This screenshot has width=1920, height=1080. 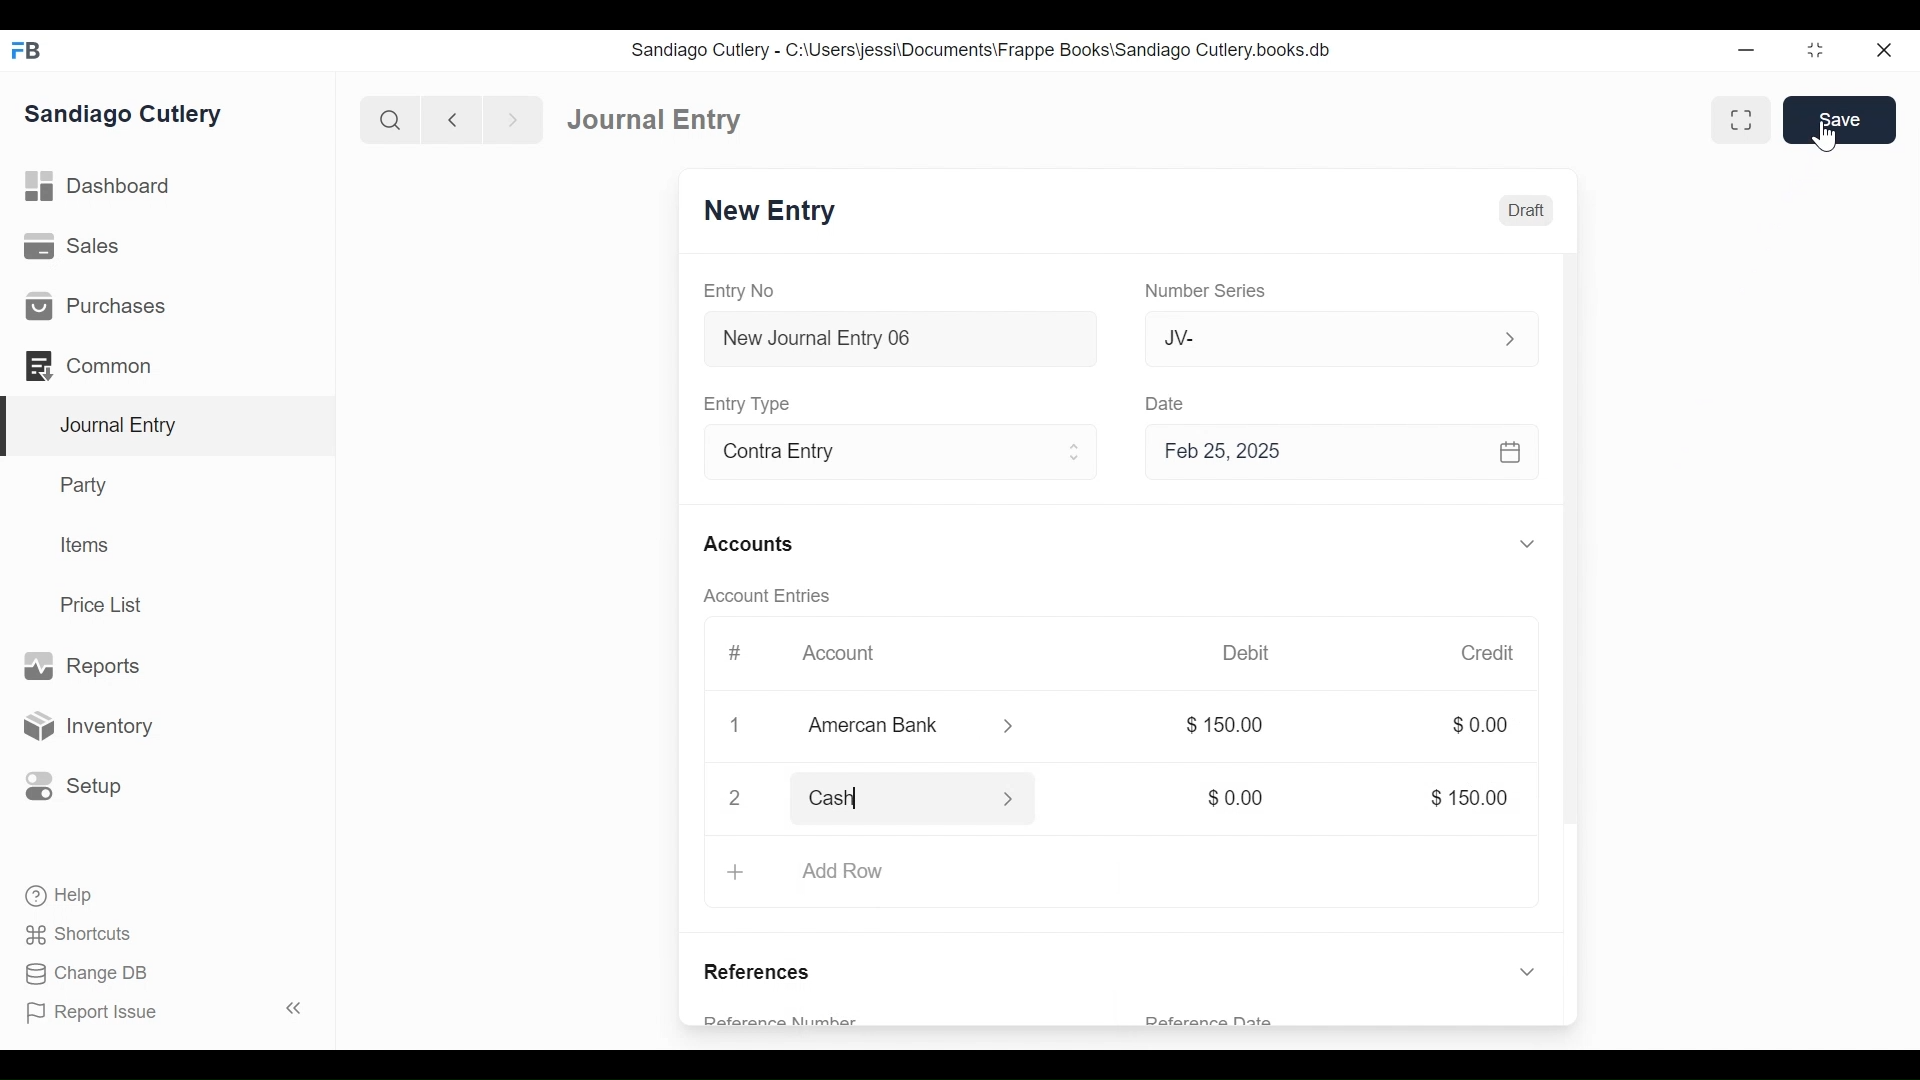 I want to click on close, so click(x=736, y=797).